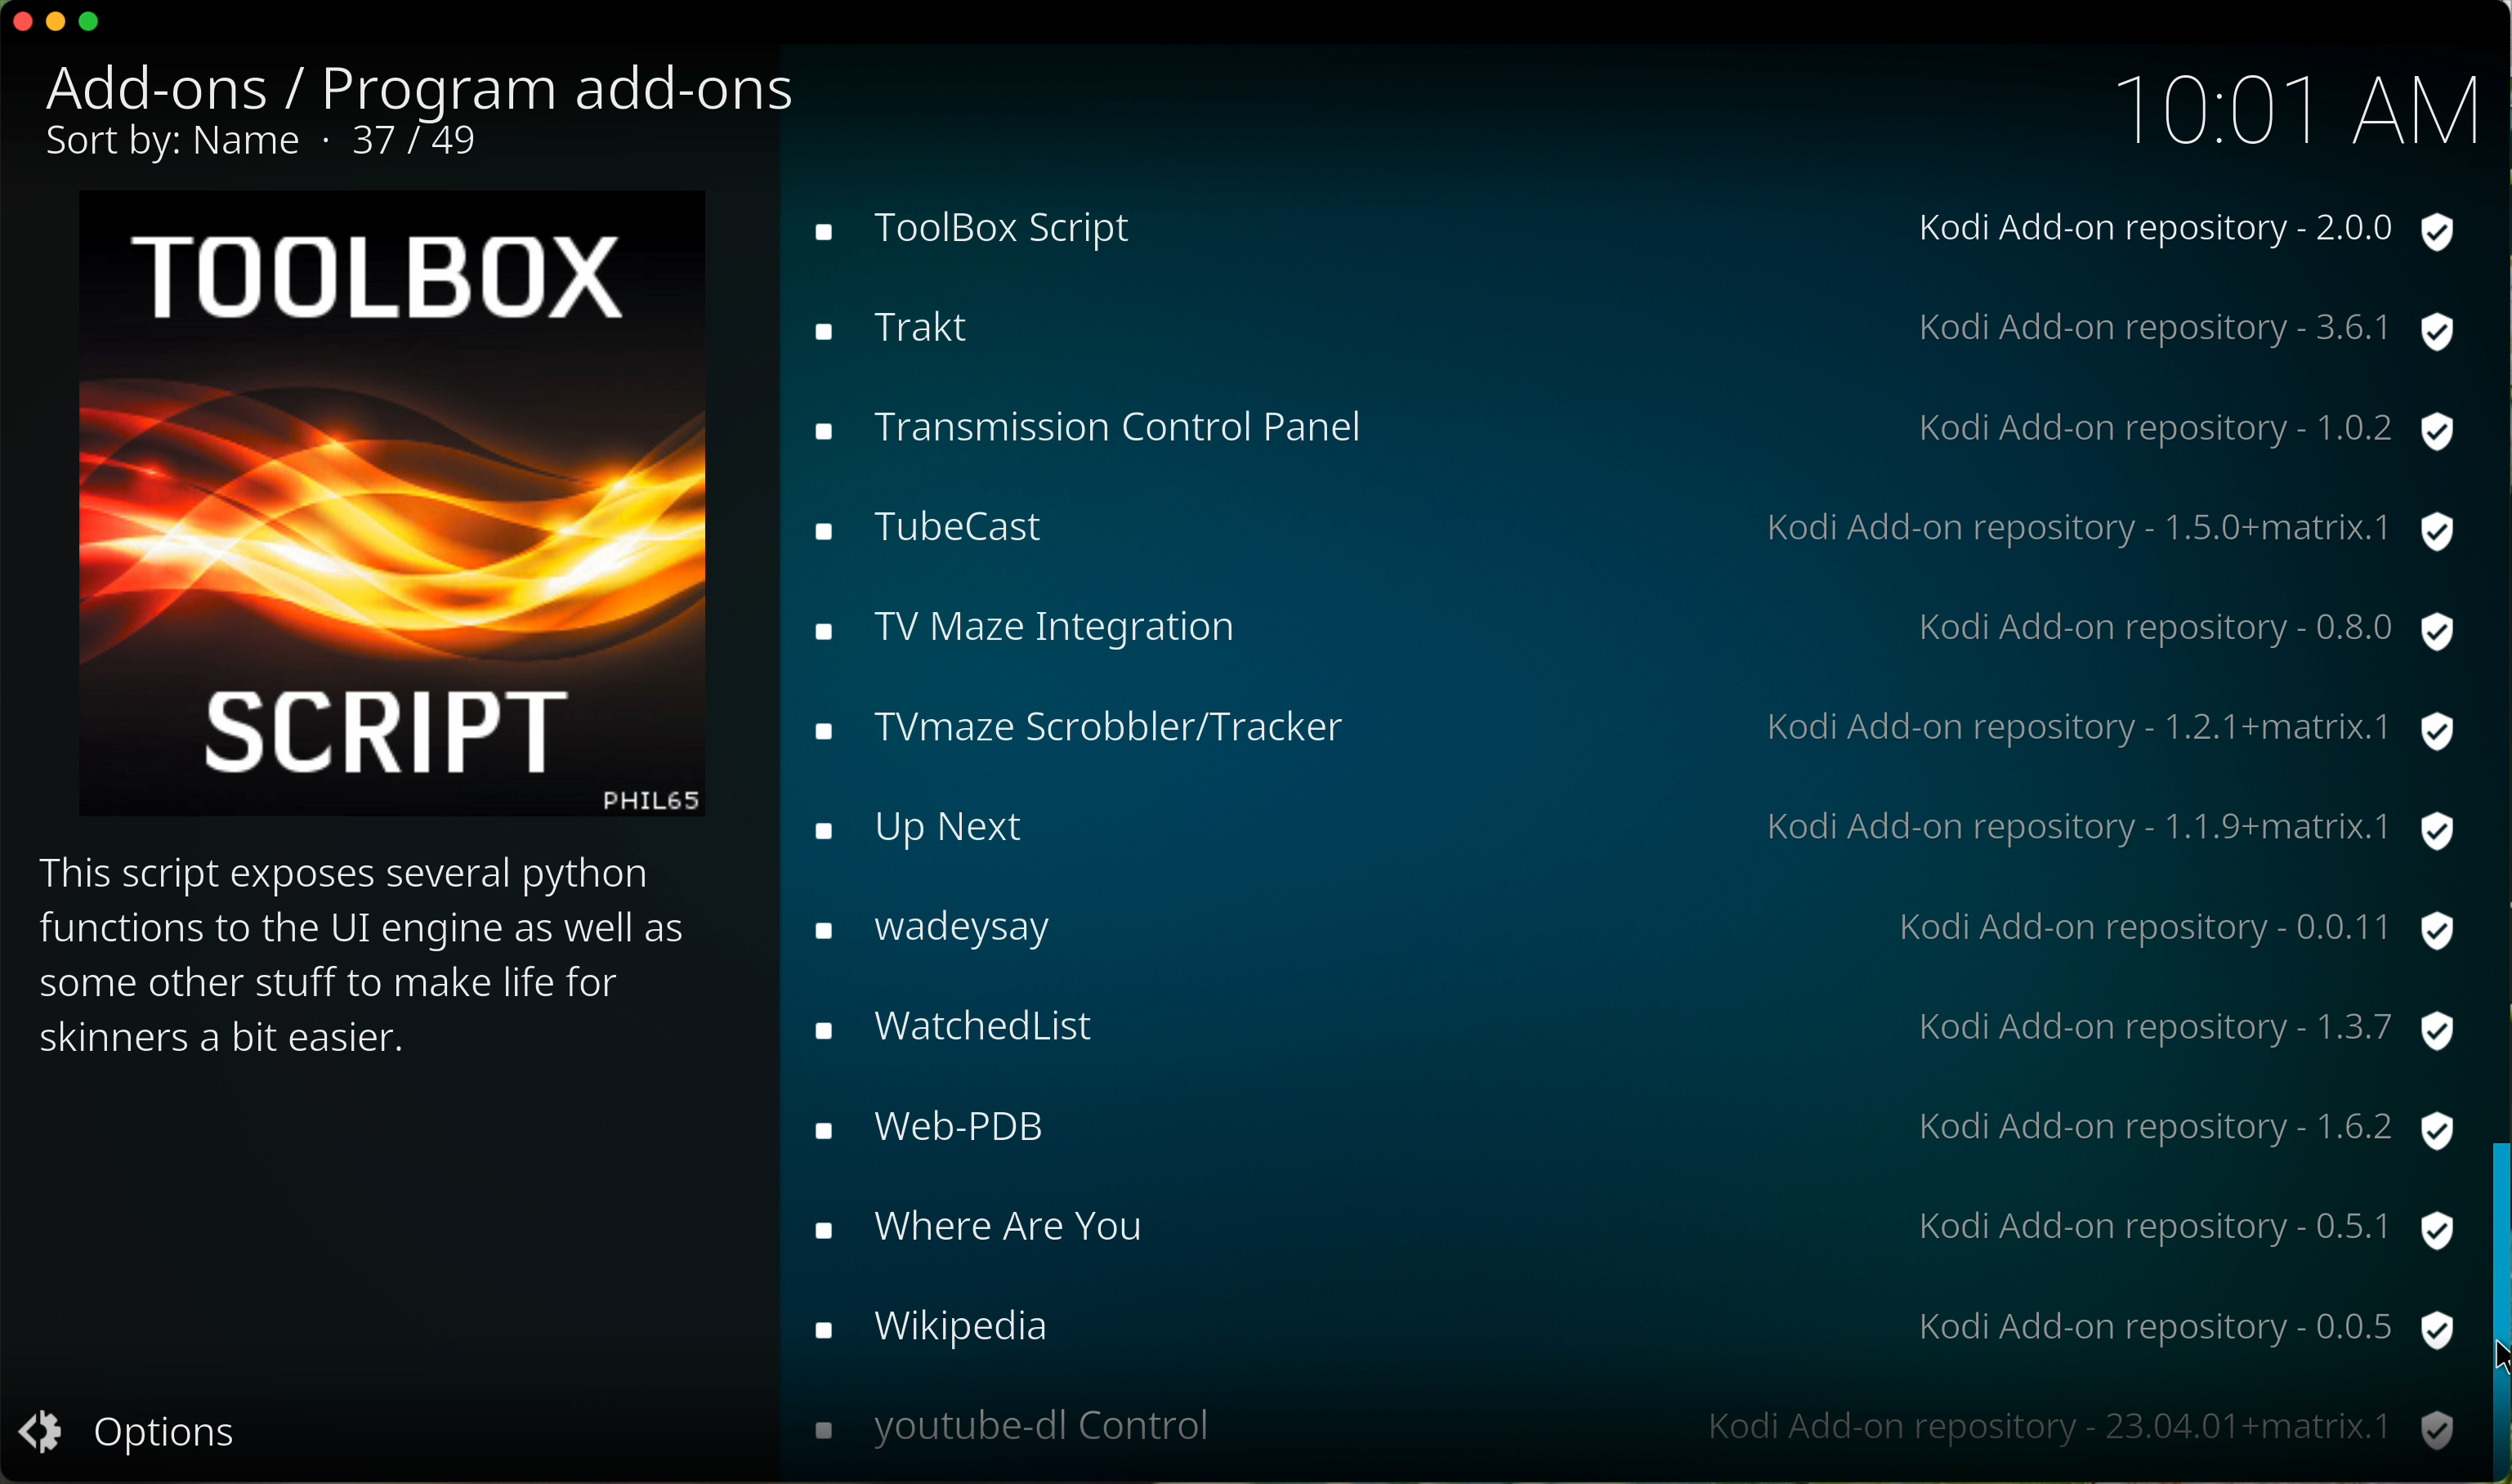 The image size is (2512, 1484). I want to click on tubecast, so click(1628, 533).